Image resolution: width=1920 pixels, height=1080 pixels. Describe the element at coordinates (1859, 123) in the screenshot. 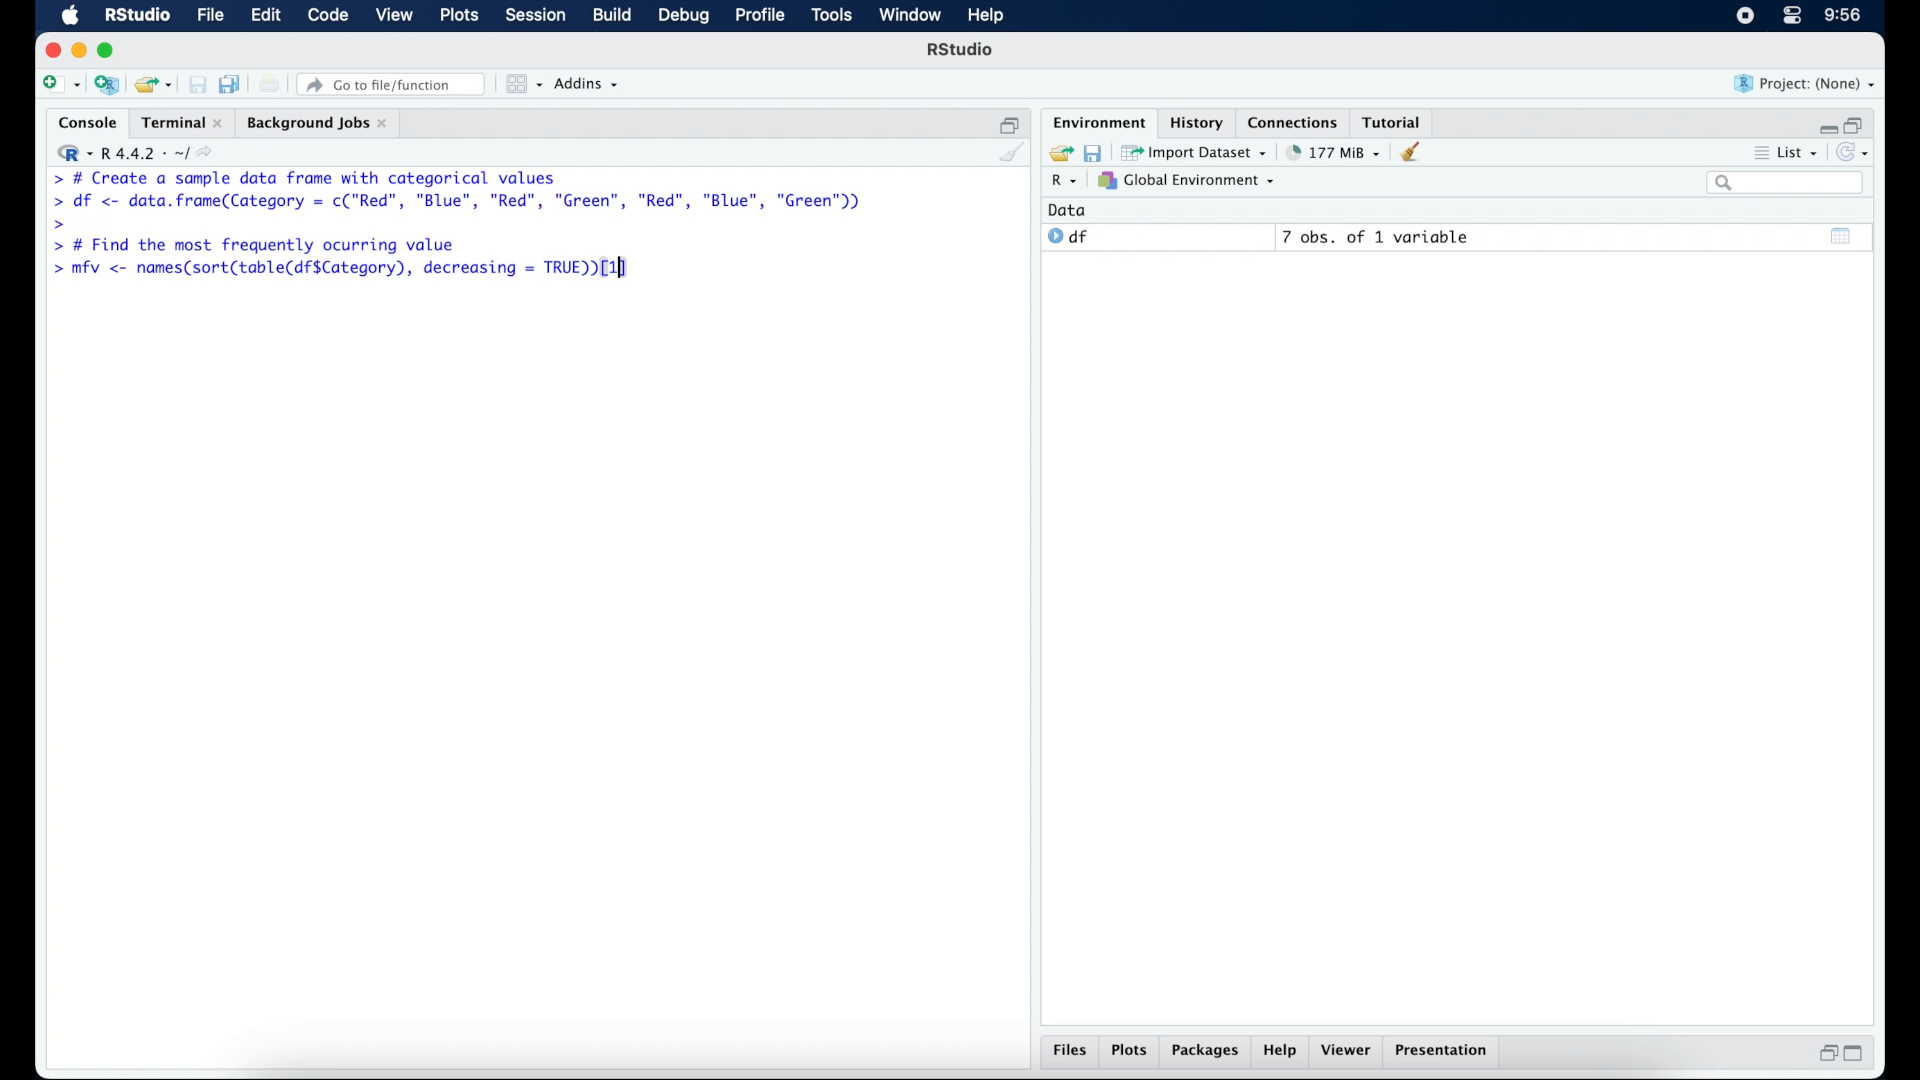

I see `restore down` at that location.